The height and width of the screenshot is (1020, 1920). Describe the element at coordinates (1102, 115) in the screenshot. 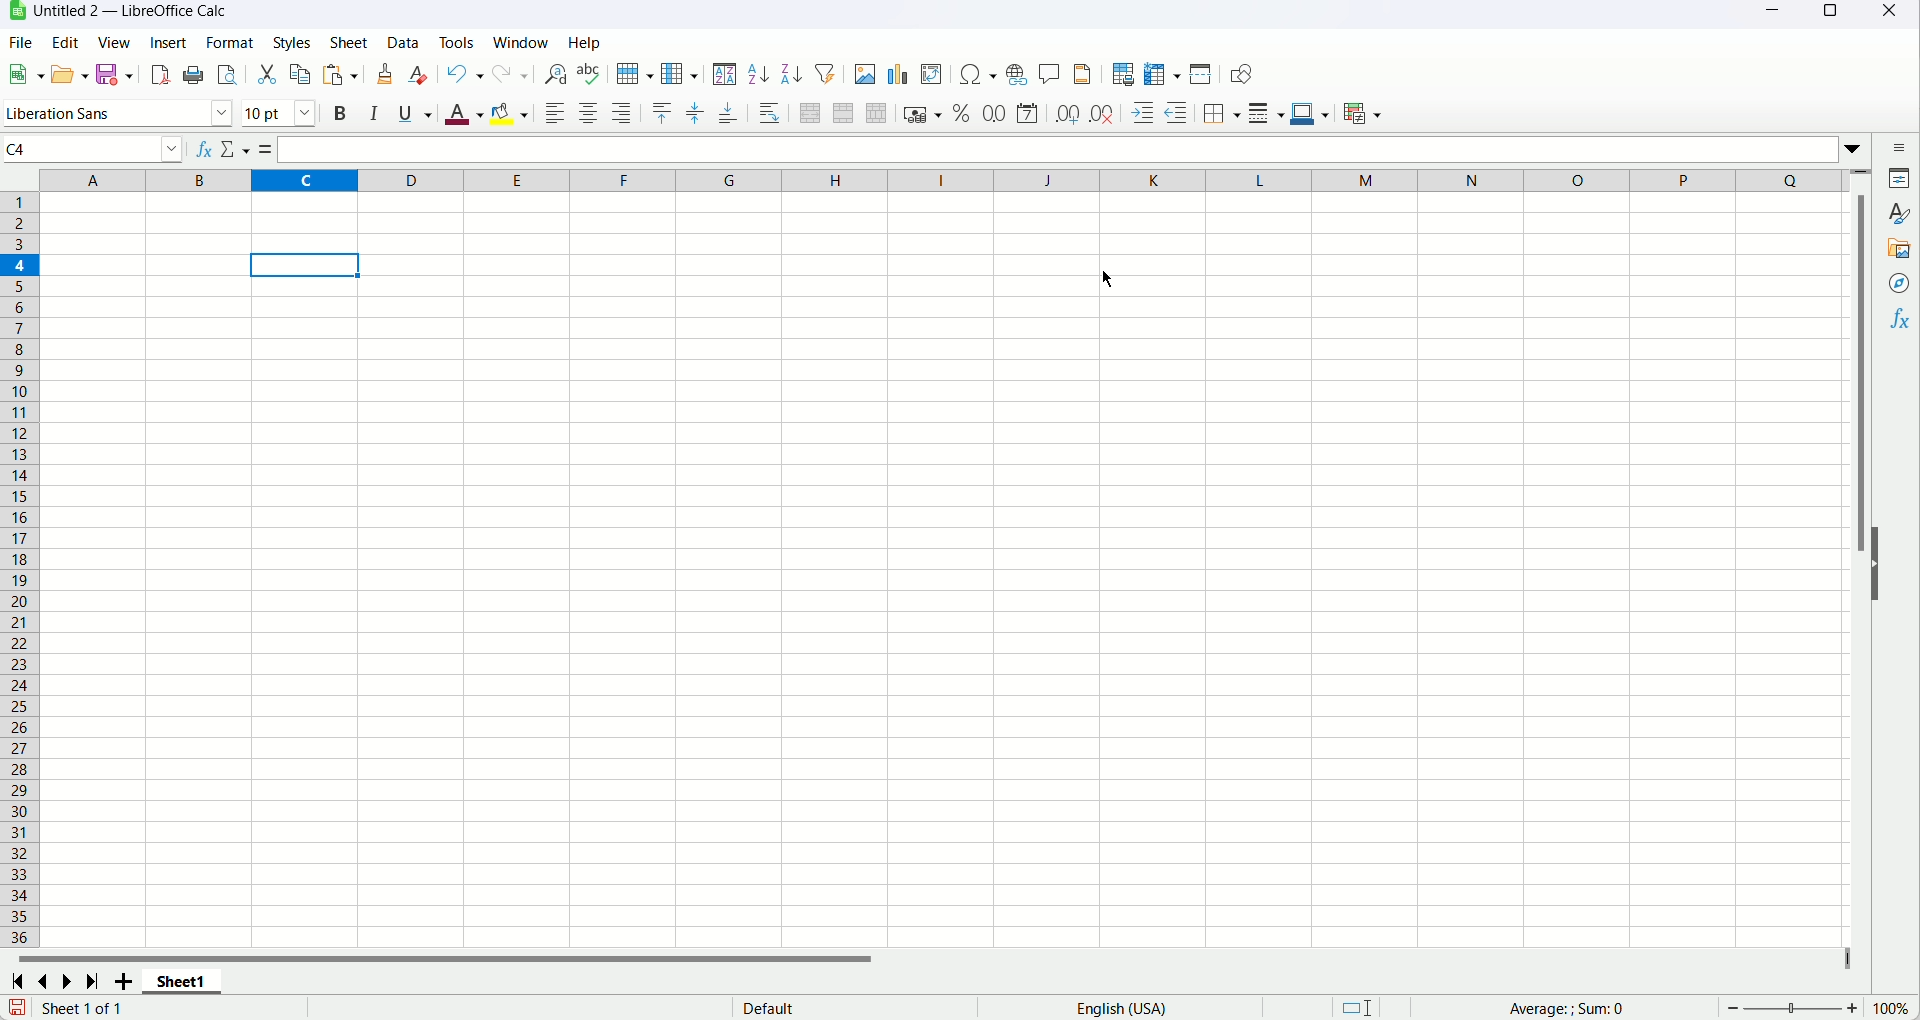

I see `Delete decimal place` at that location.